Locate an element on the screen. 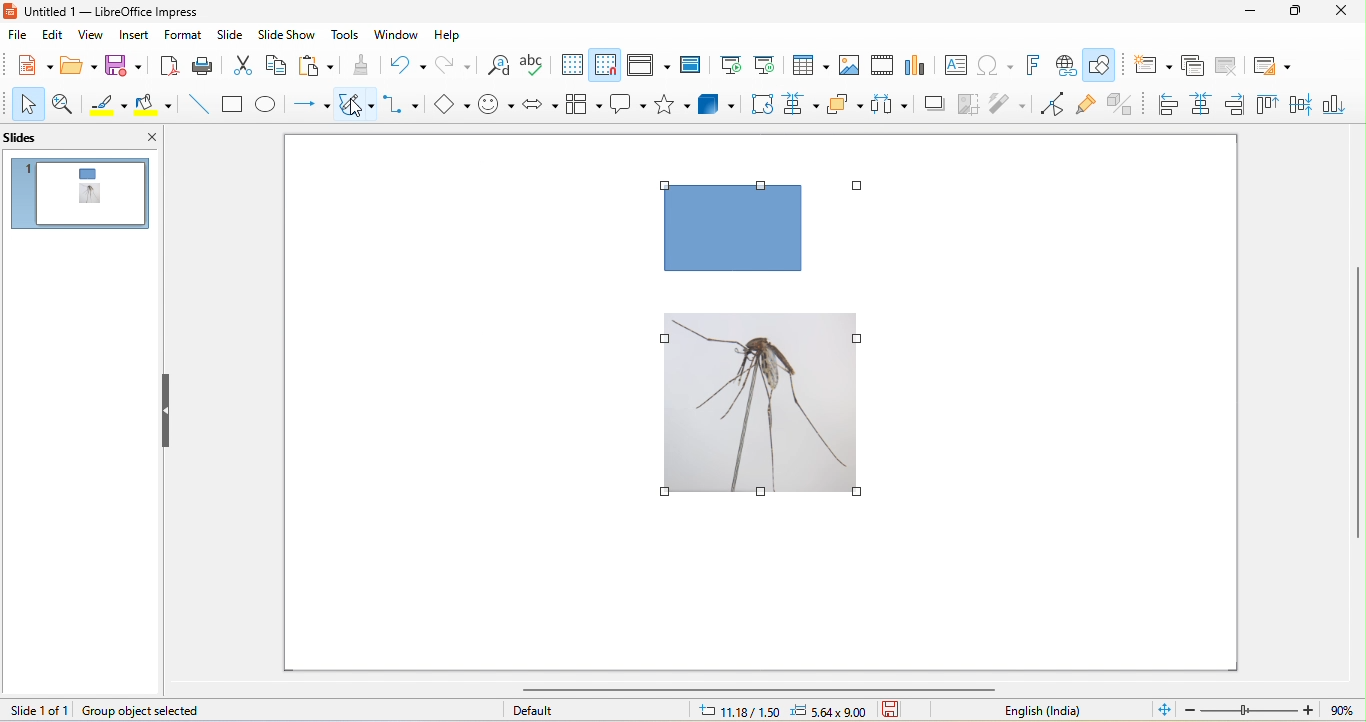 This screenshot has width=1366, height=722. 11.18/1.50 is located at coordinates (740, 711).